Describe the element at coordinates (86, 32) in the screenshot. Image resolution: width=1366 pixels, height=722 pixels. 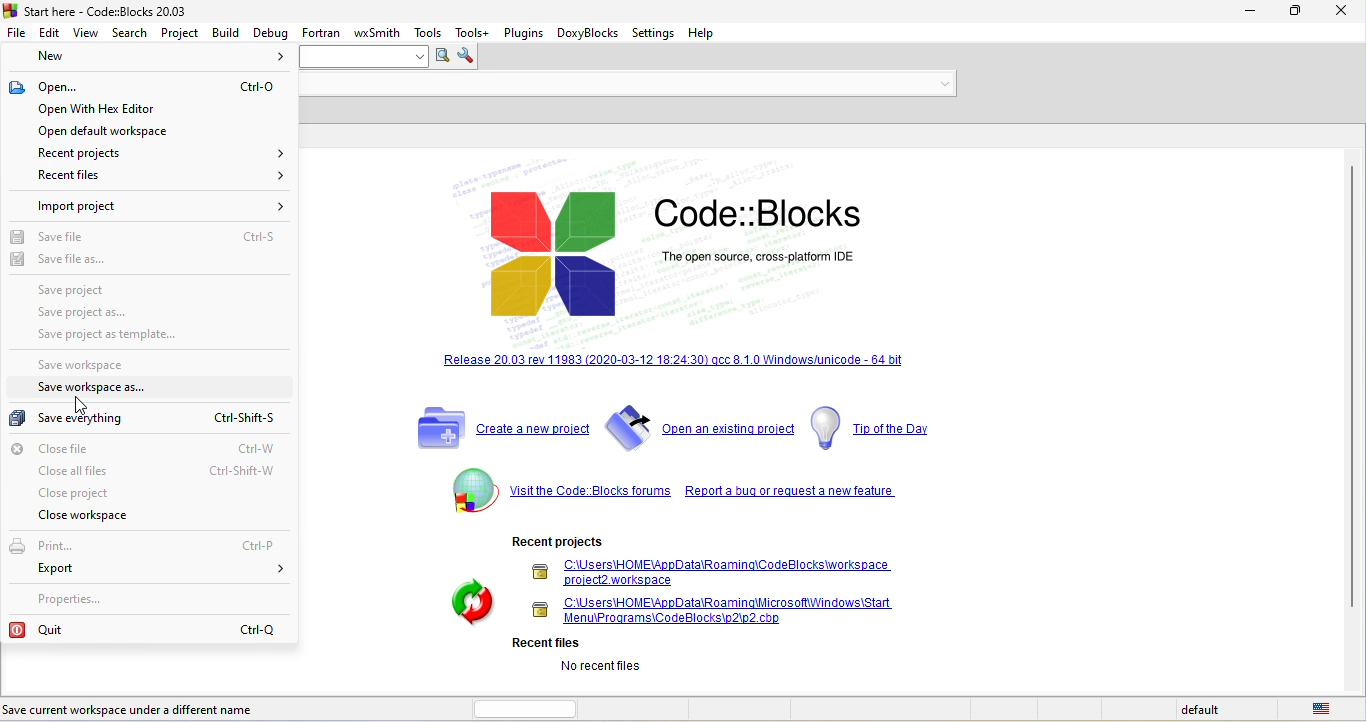
I see `view` at that location.